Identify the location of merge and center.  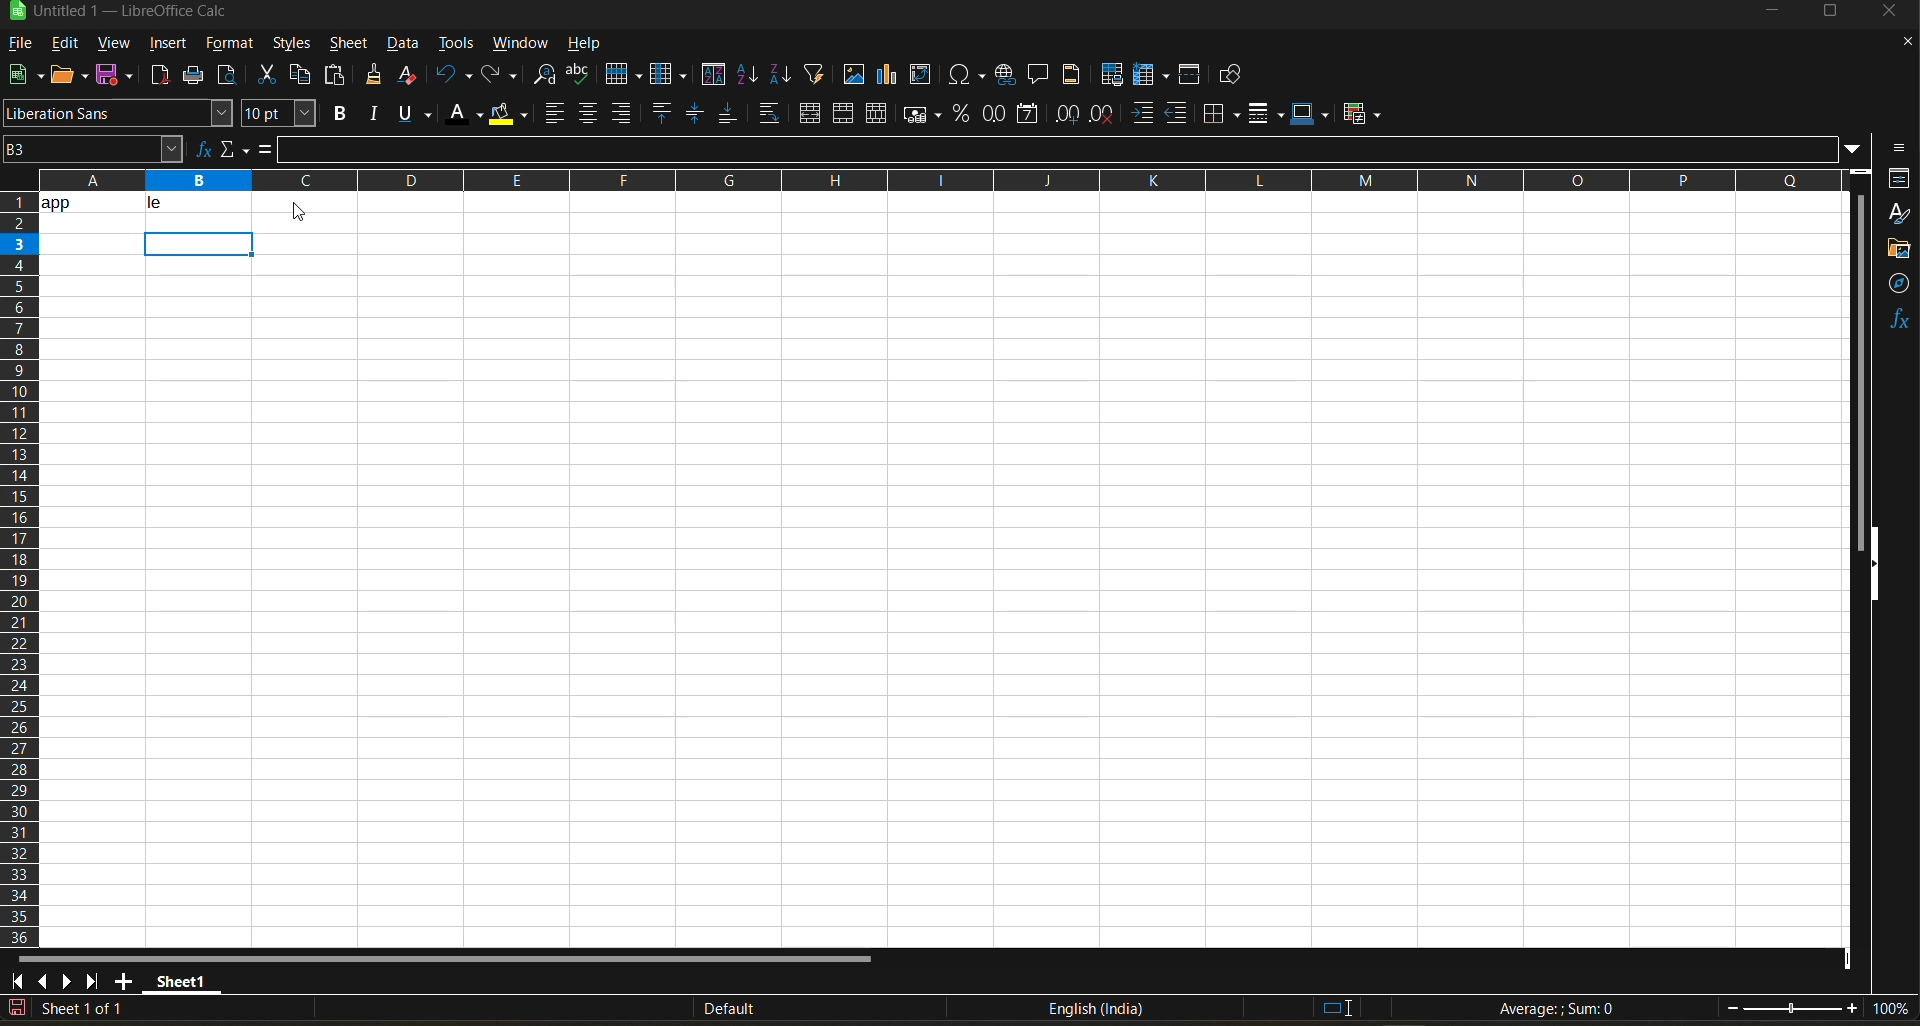
(810, 116).